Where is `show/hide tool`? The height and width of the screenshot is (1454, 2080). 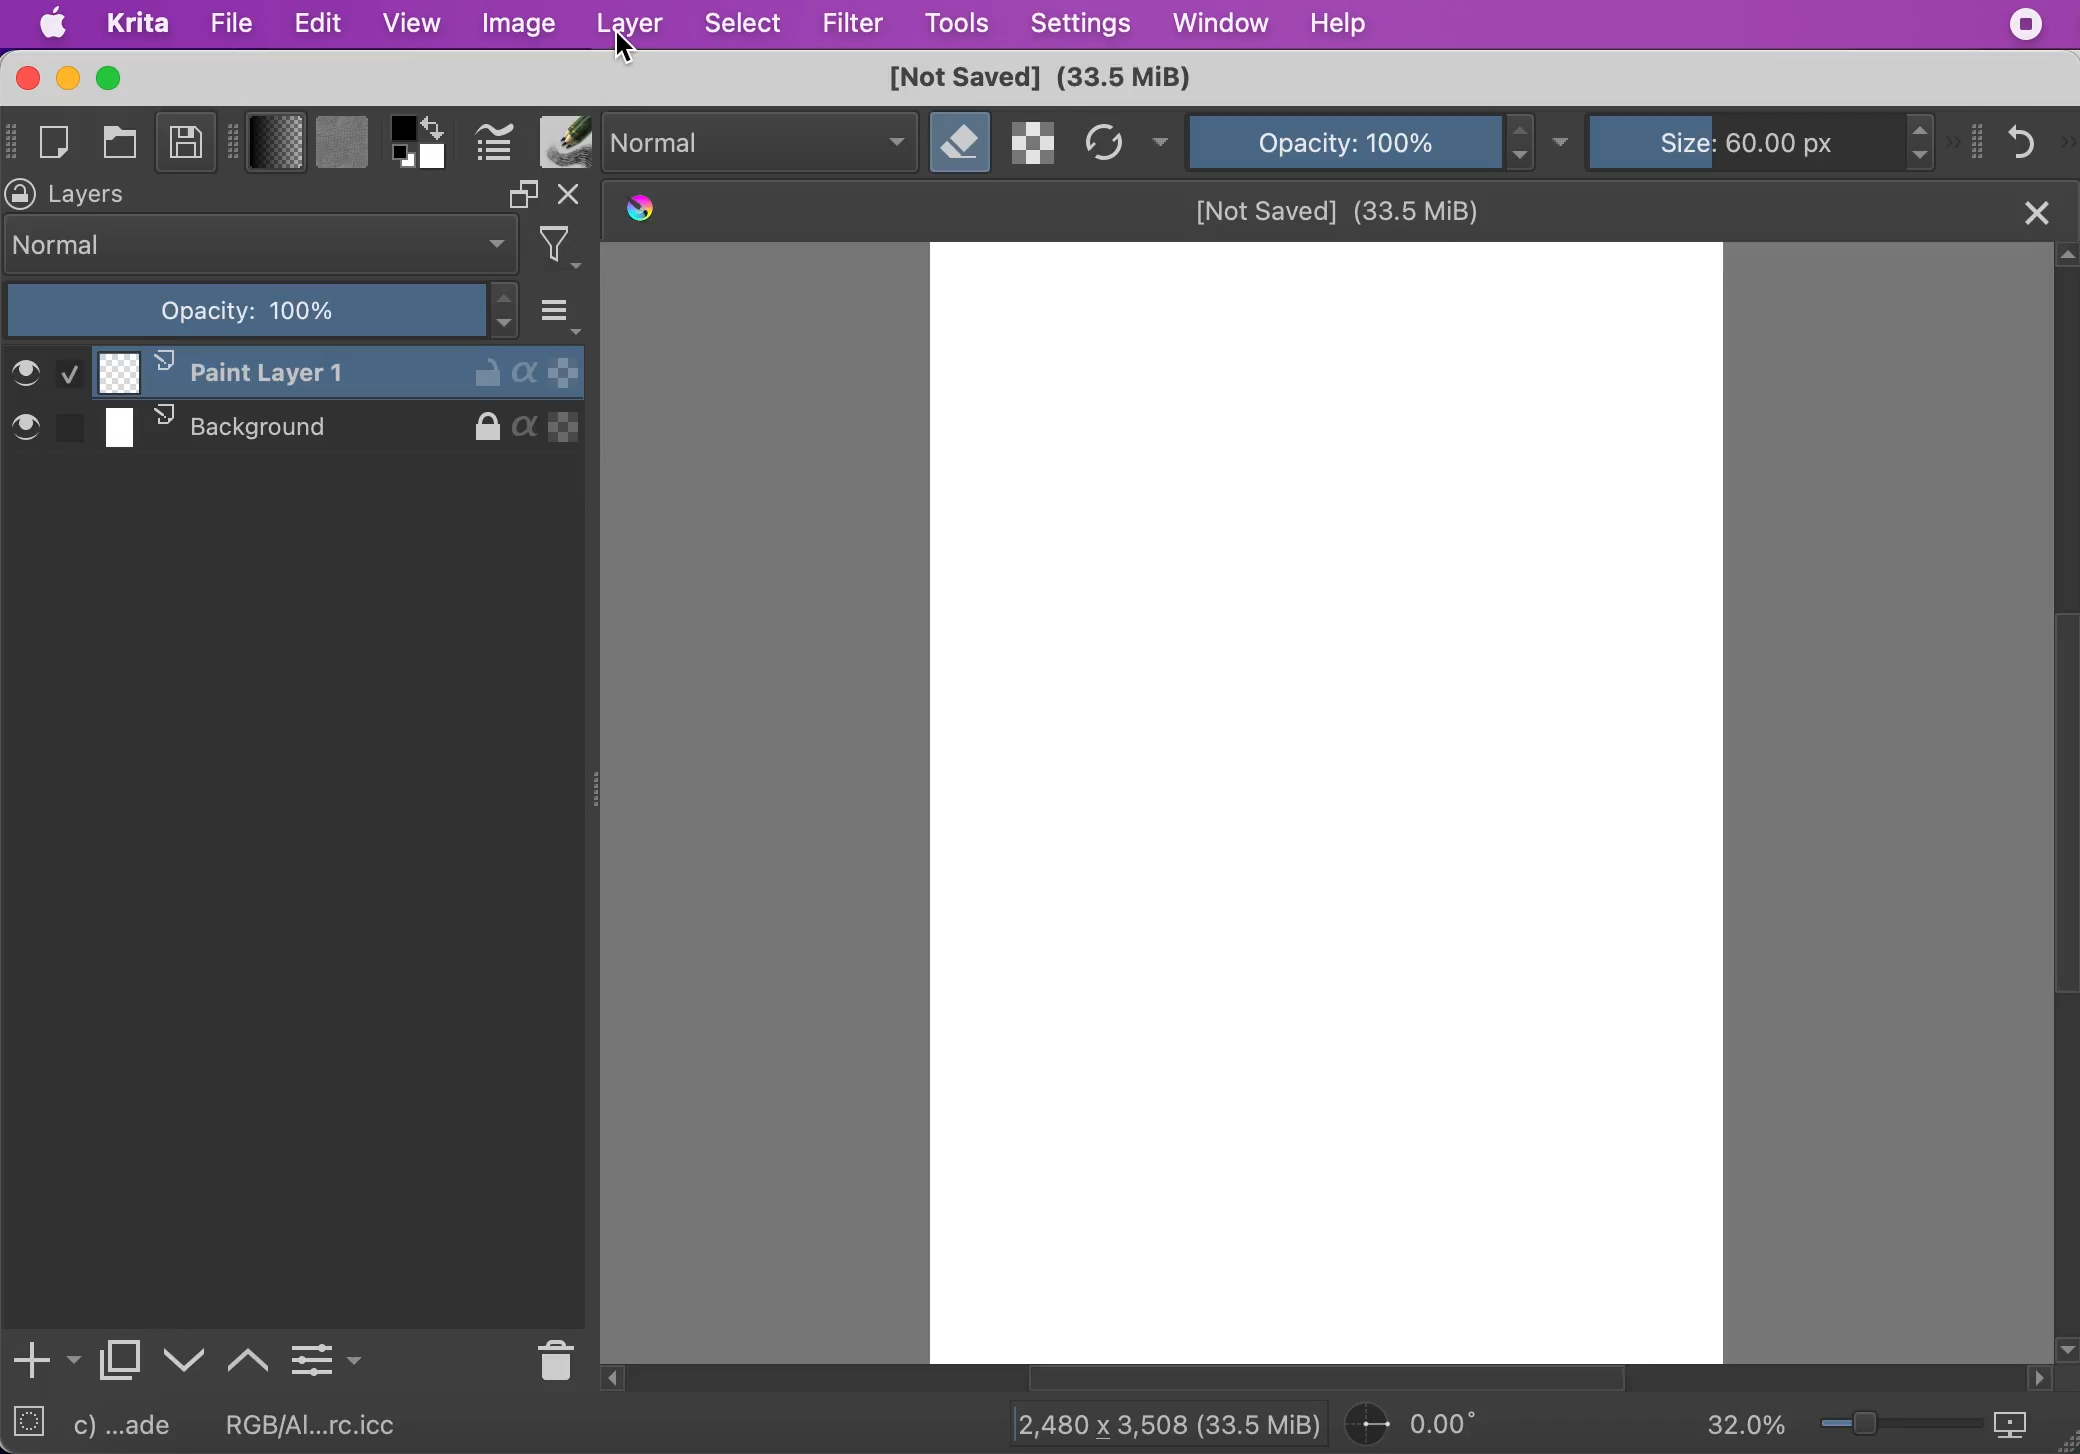 show/hide tool is located at coordinates (237, 139).